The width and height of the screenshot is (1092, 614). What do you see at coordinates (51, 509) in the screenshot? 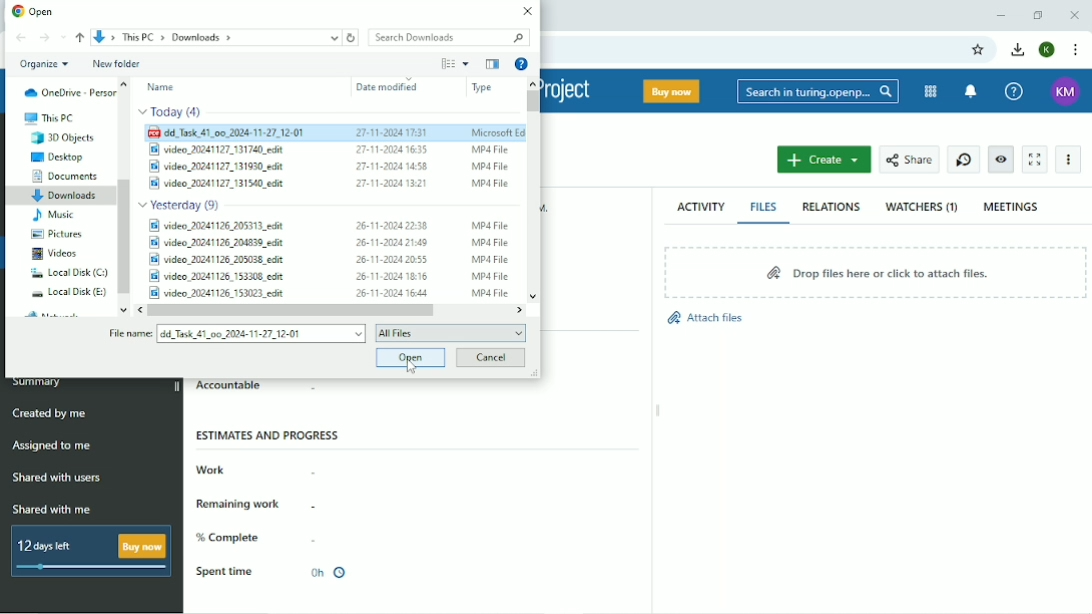
I see `Shared with me` at bounding box center [51, 509].